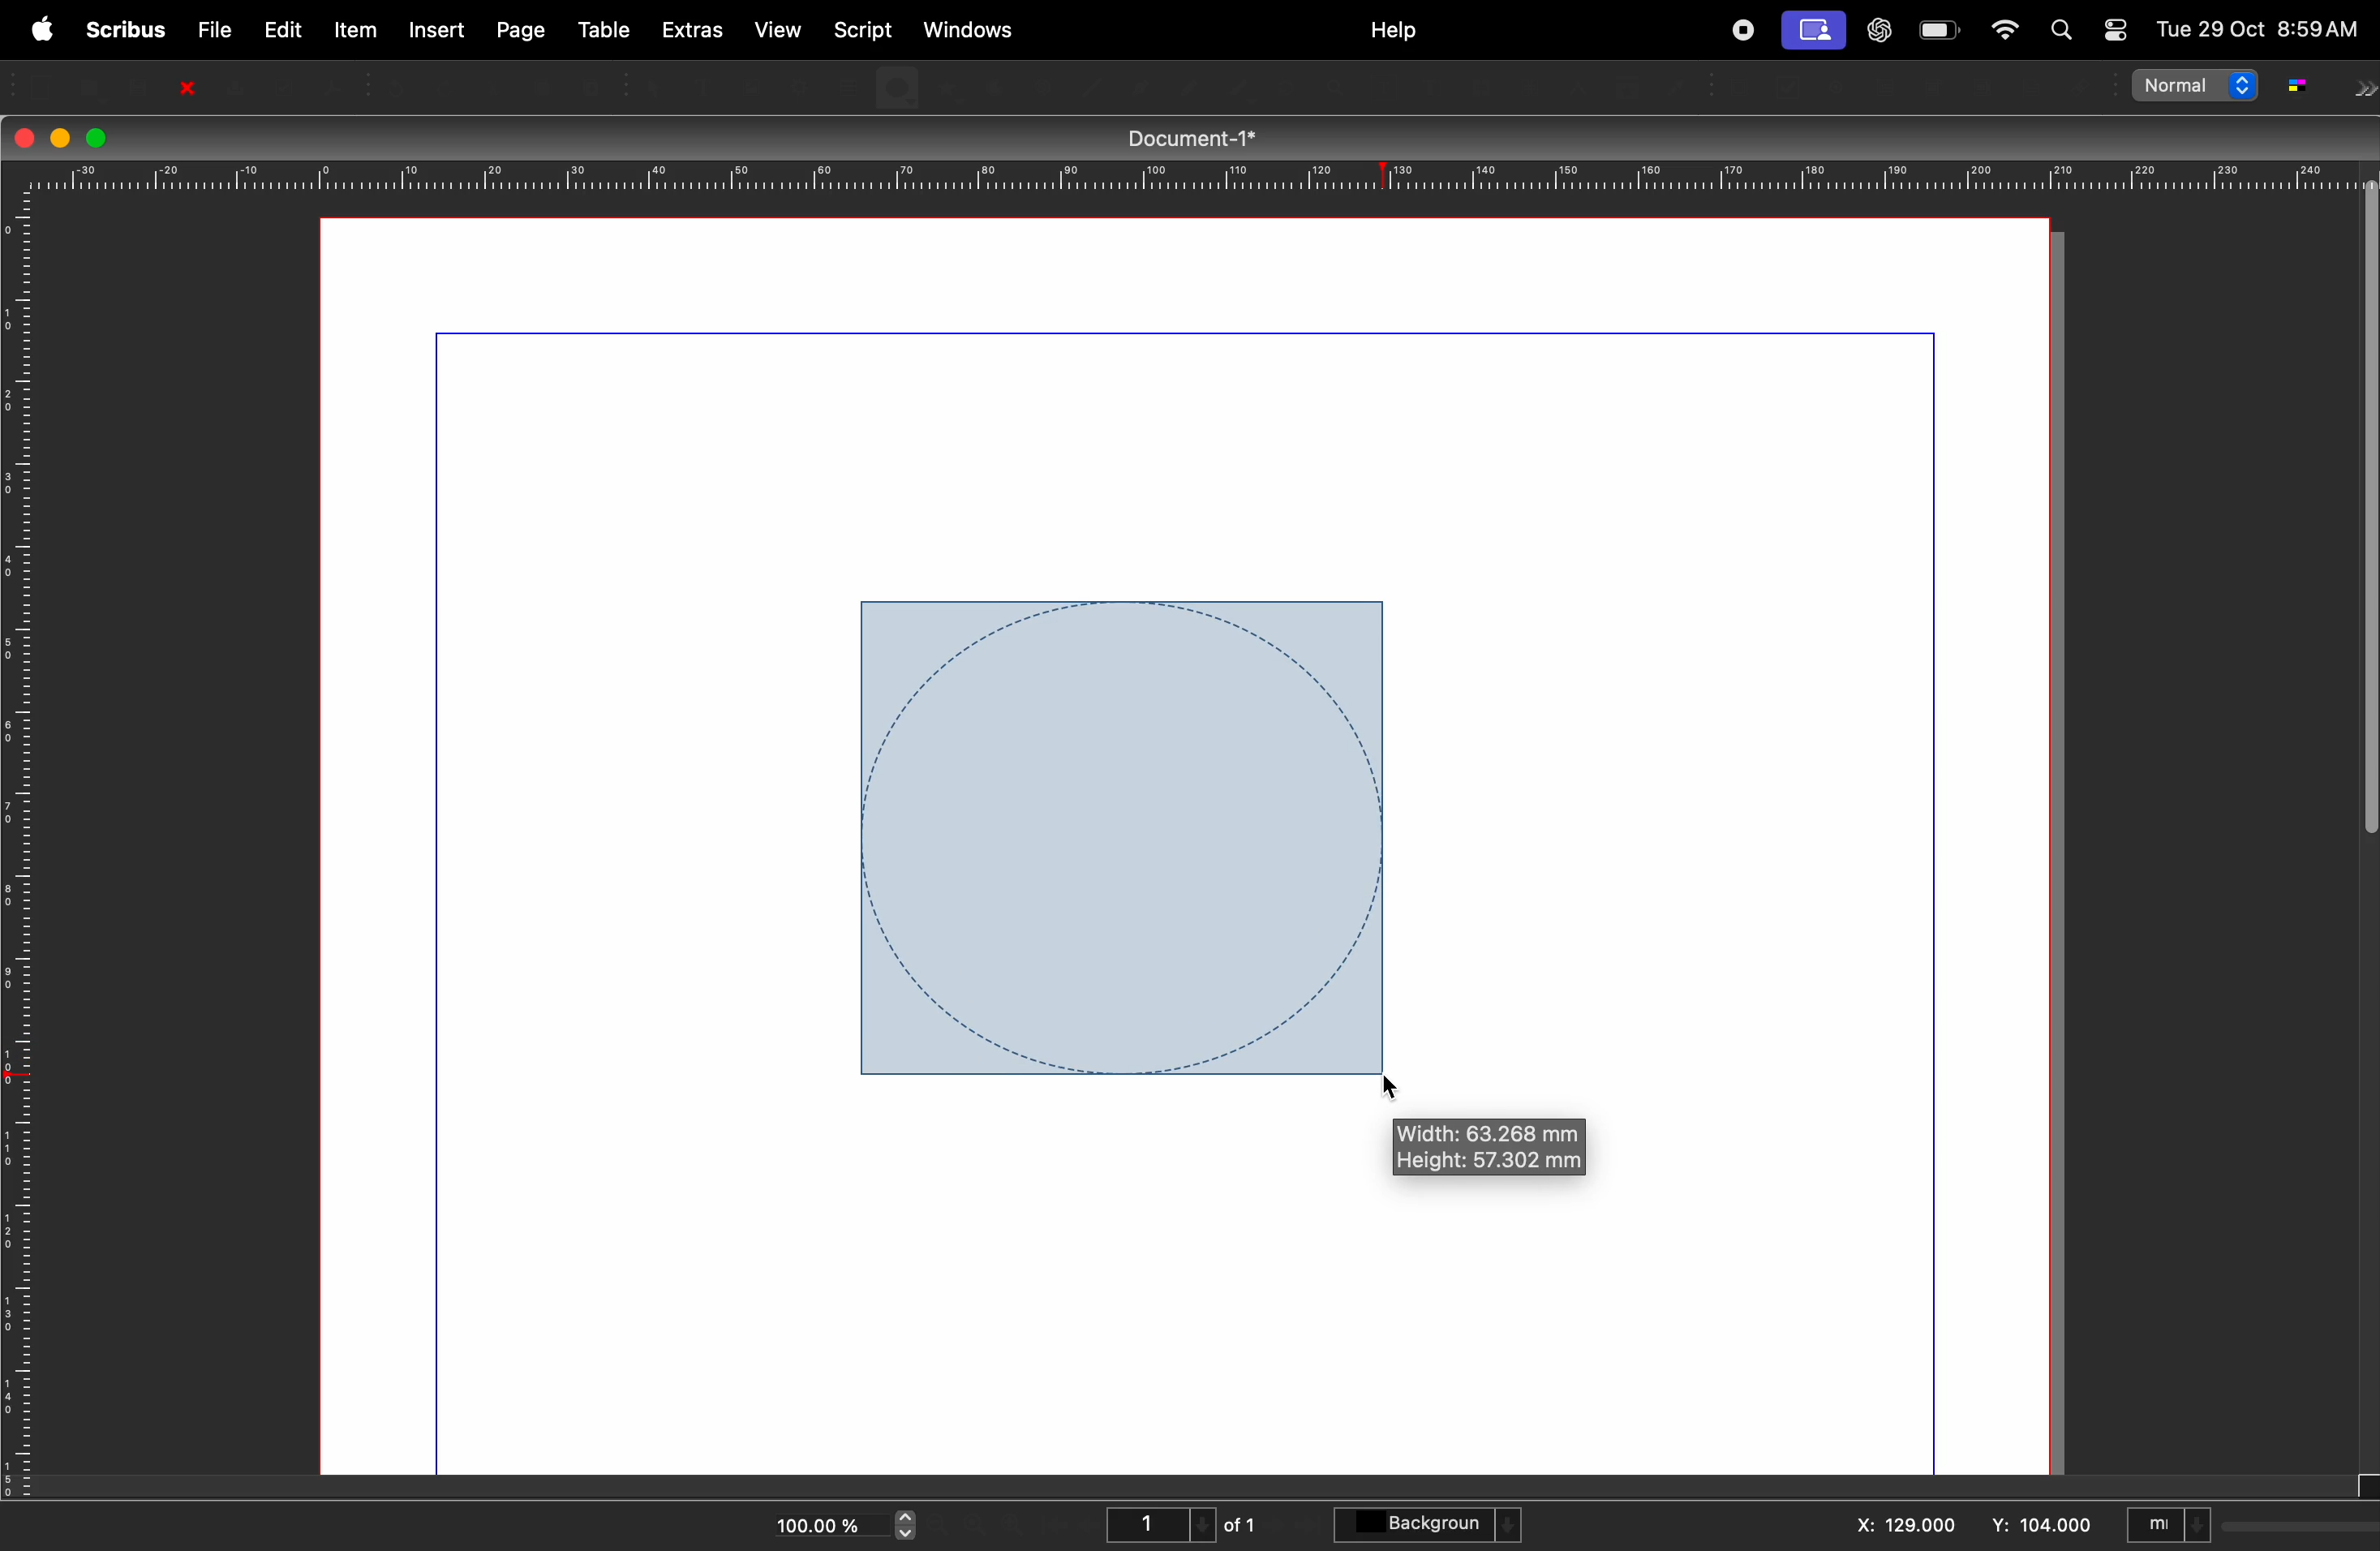  I want to click on edit text with story editor, so click(1431, 87).